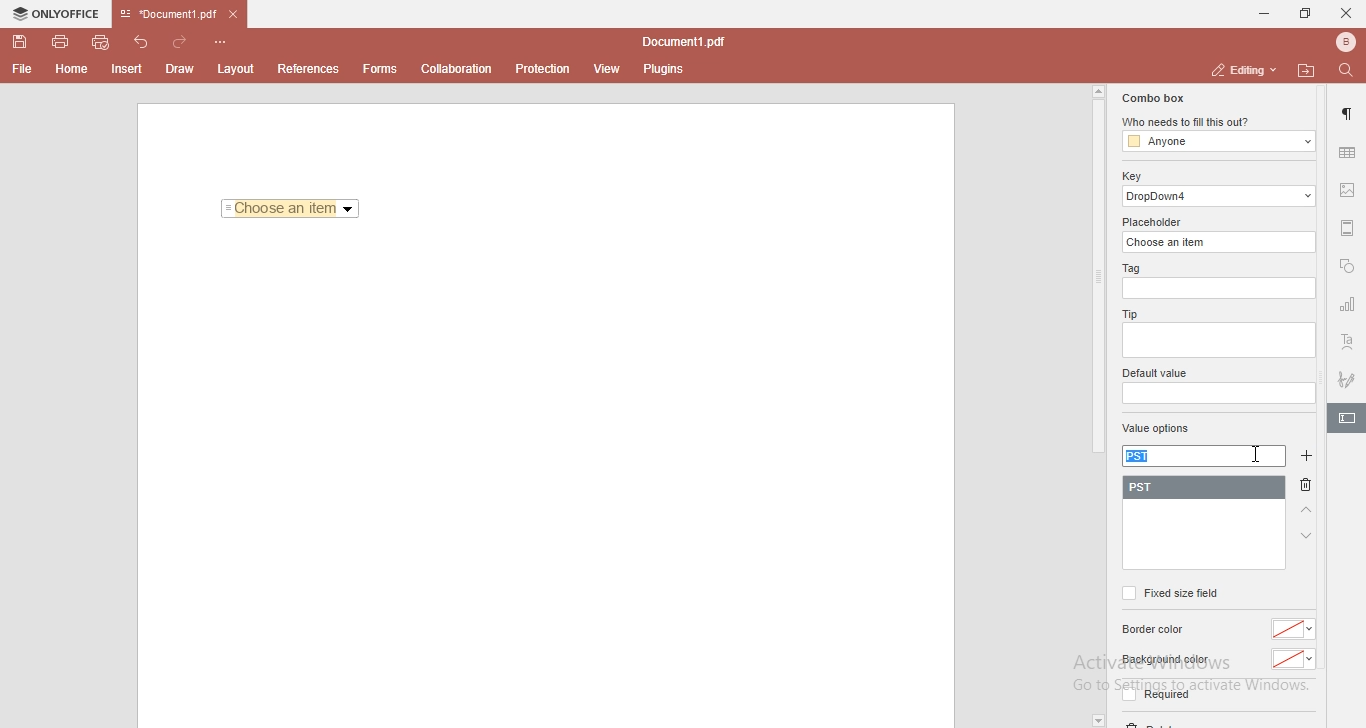  I want to click on editing, so click(1241, 69).